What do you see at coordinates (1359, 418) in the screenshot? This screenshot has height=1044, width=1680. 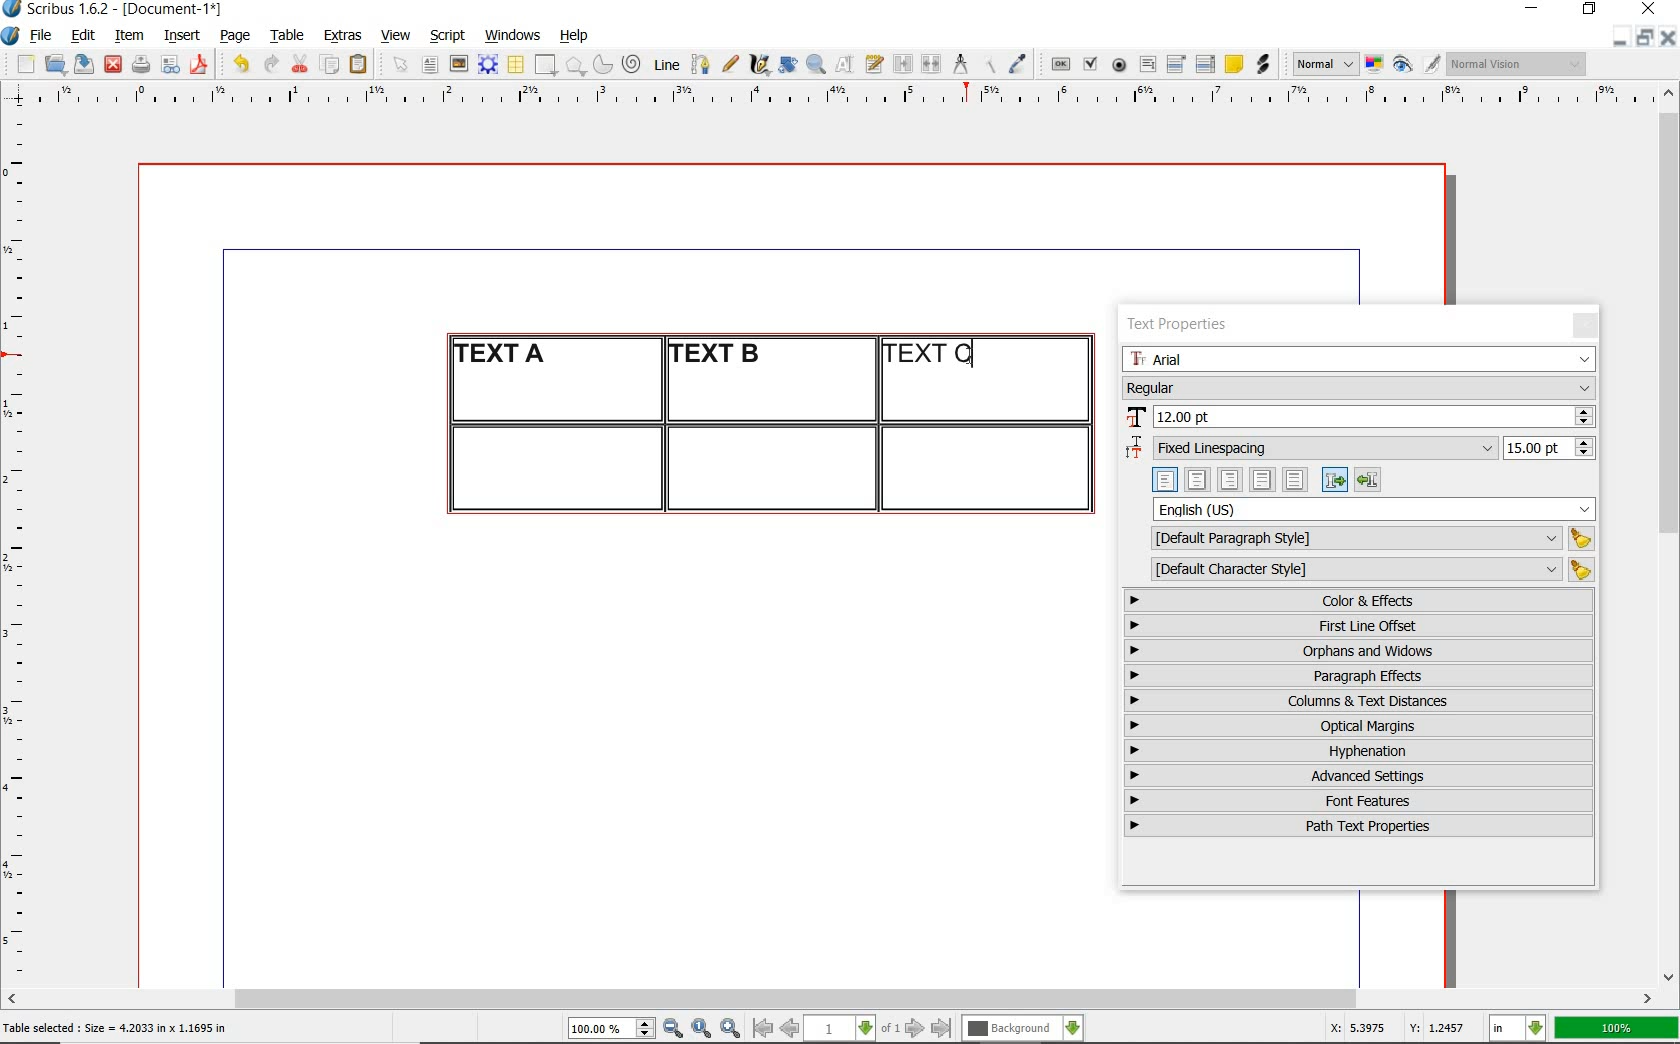 I see `font size` at bounding box center [1359, 418].